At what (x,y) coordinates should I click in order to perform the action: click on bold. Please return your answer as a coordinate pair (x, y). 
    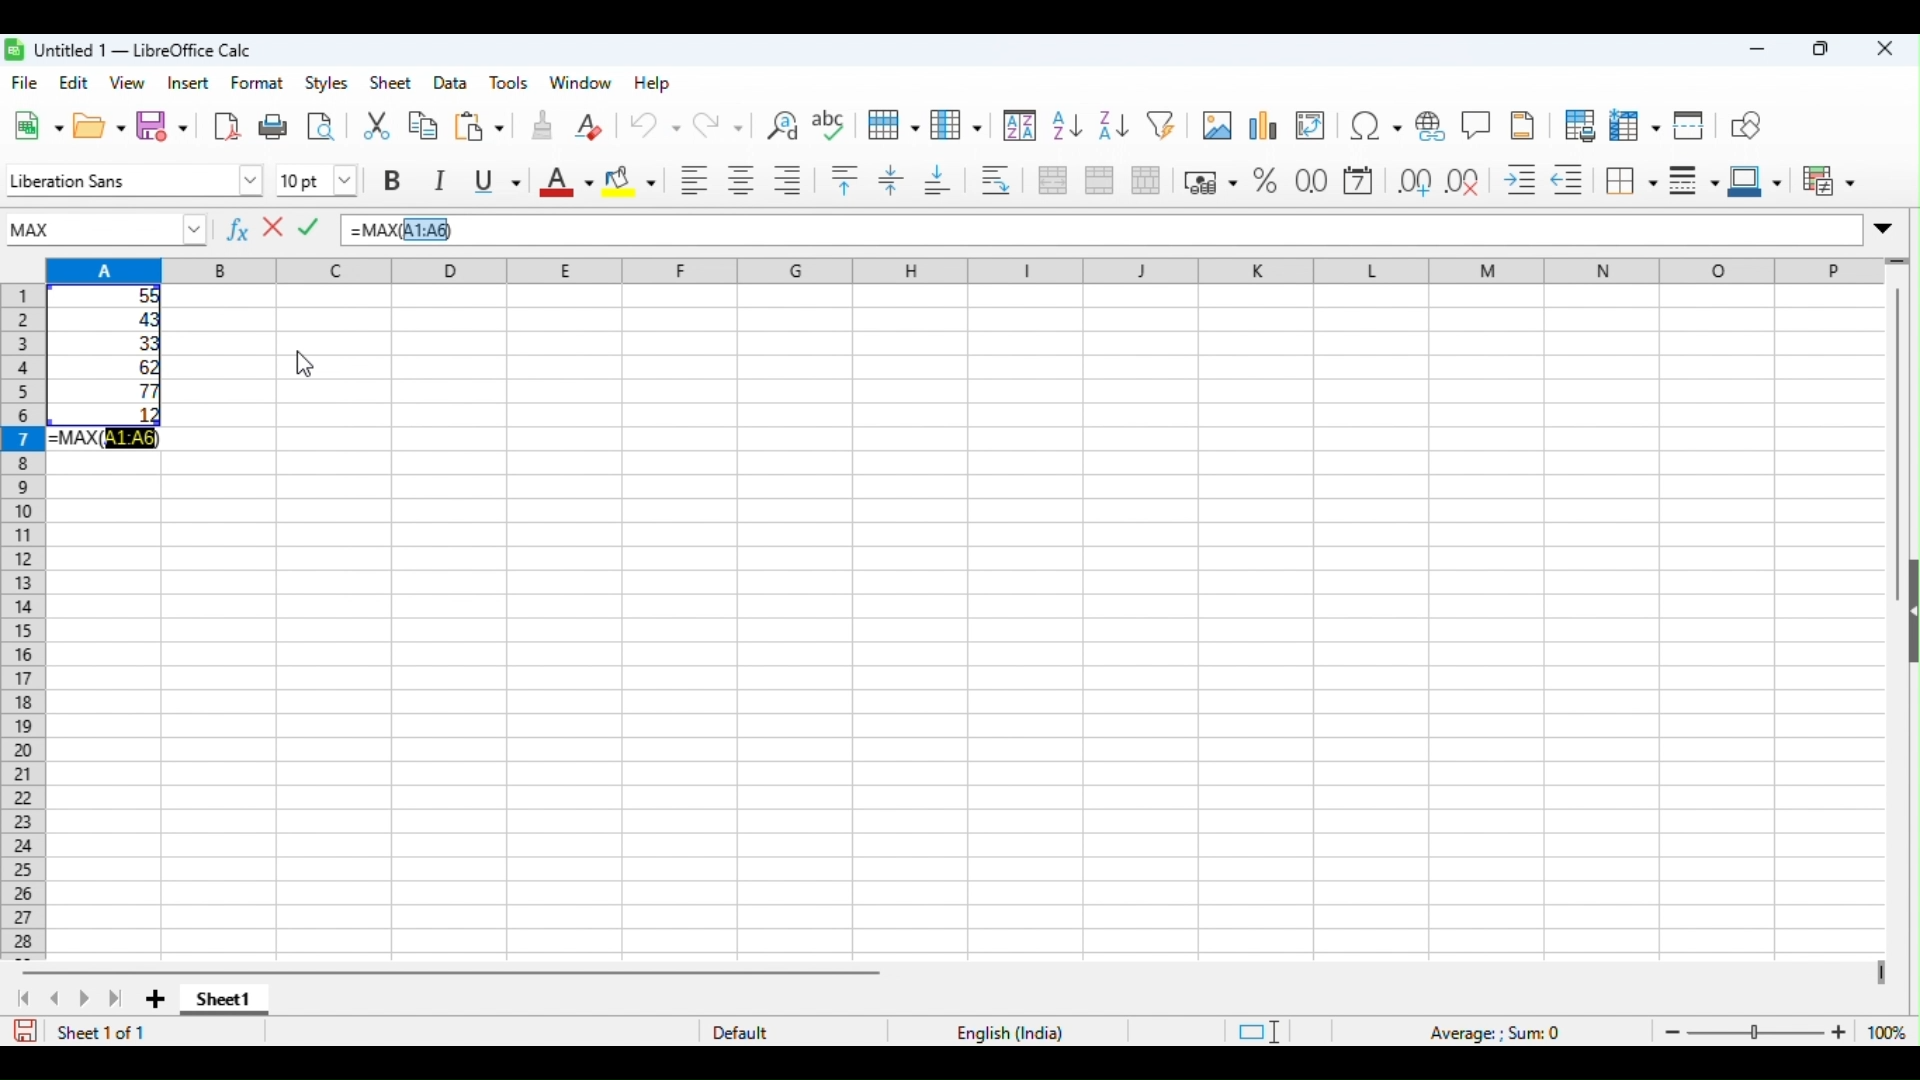
    Looking at the image, I should click on (396, 180).